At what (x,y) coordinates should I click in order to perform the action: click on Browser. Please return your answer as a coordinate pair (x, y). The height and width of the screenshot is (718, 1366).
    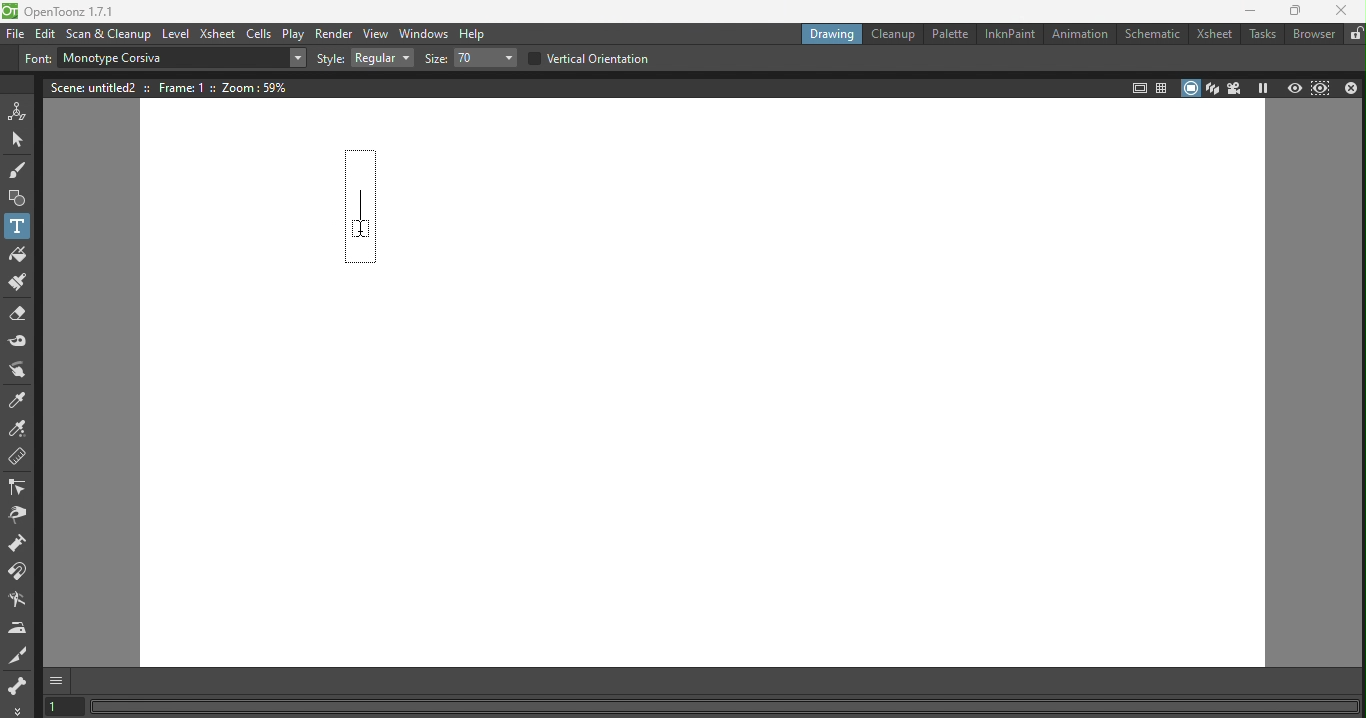
    Looking at the image, I should click on (1313, 36).